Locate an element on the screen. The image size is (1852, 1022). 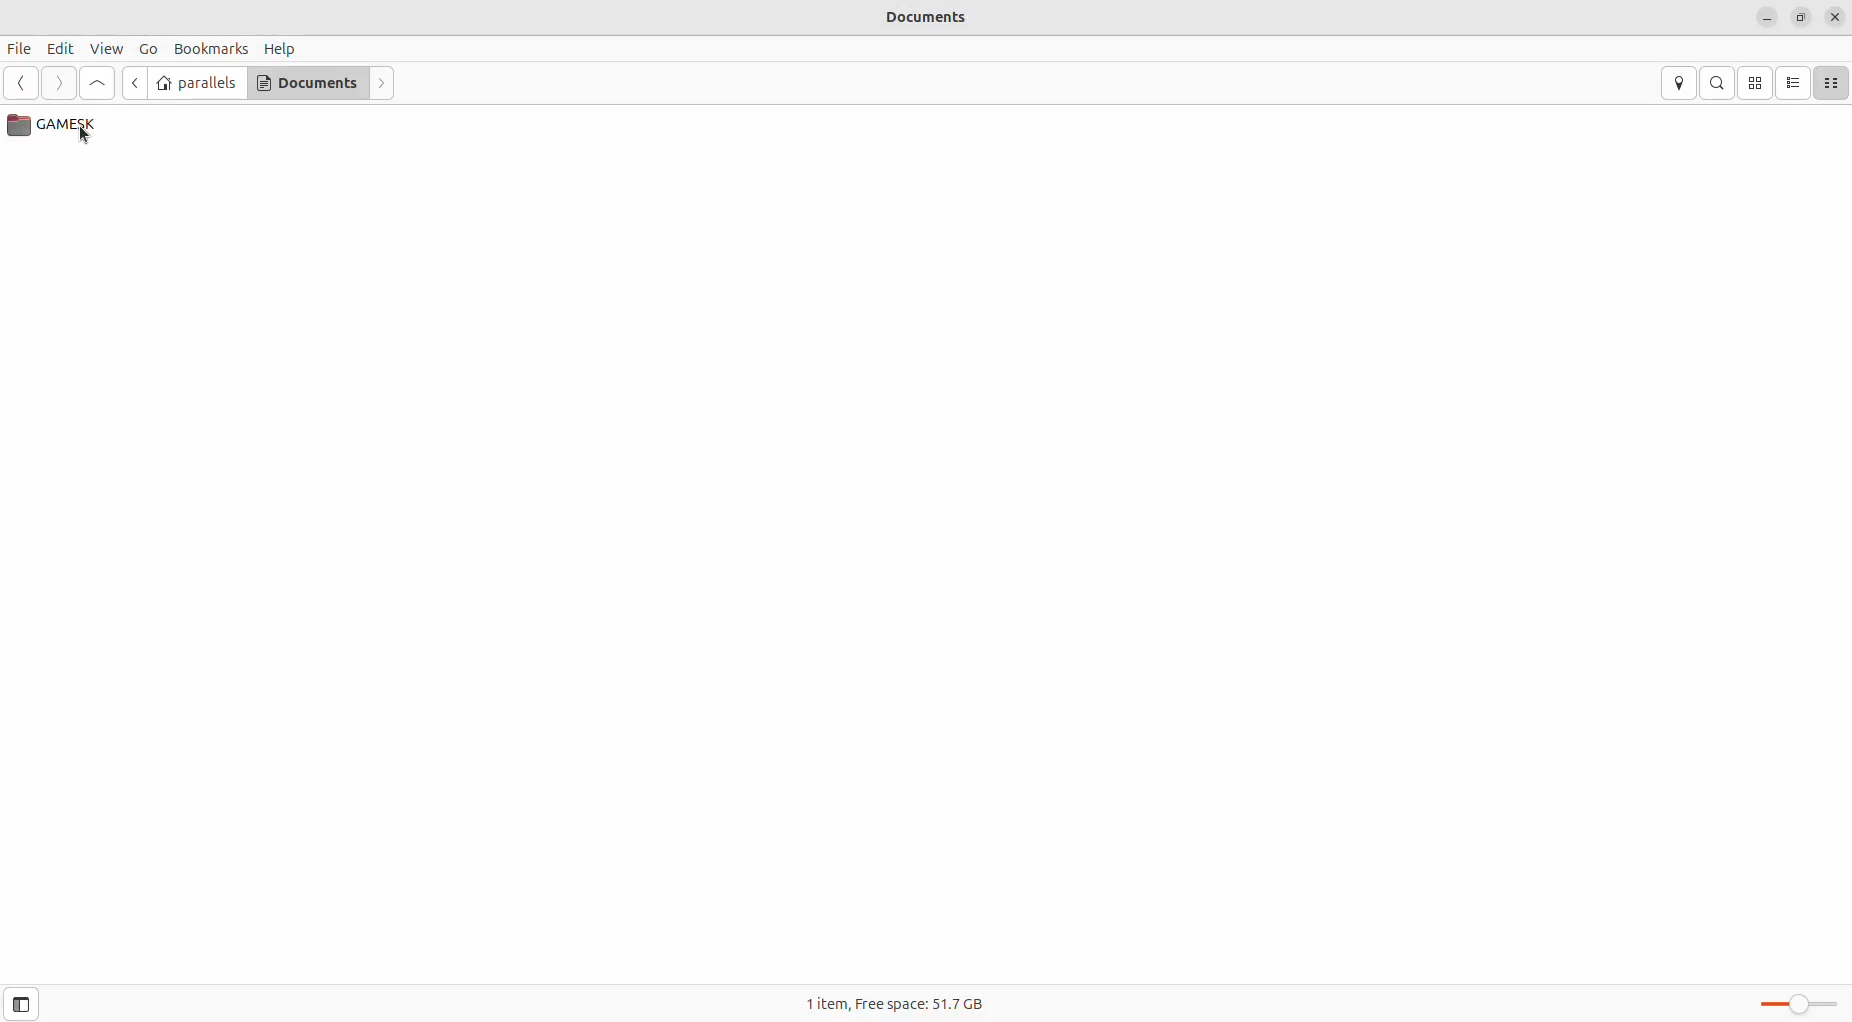
parallels is located at coordinates (197, 83).